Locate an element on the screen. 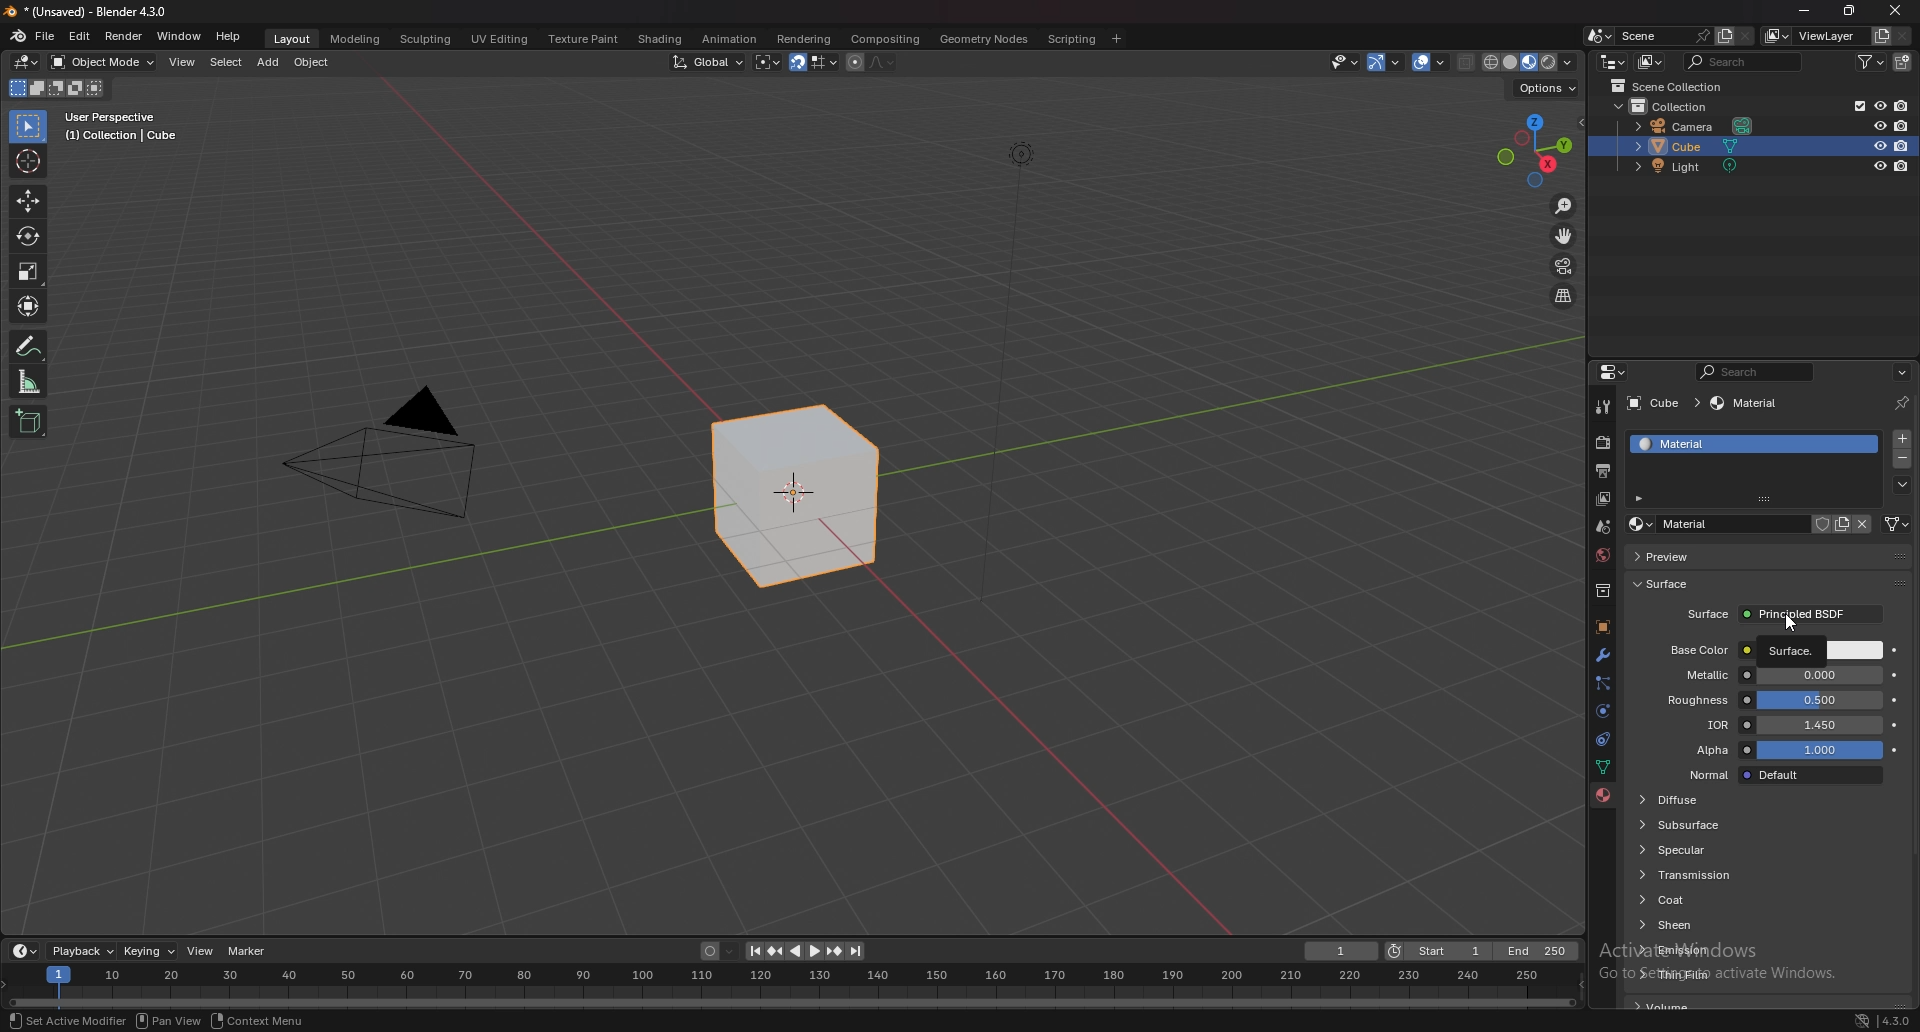 The height and width of the screenshot is (1032, 1920). transform orientation is located at coordinates (708, 61).